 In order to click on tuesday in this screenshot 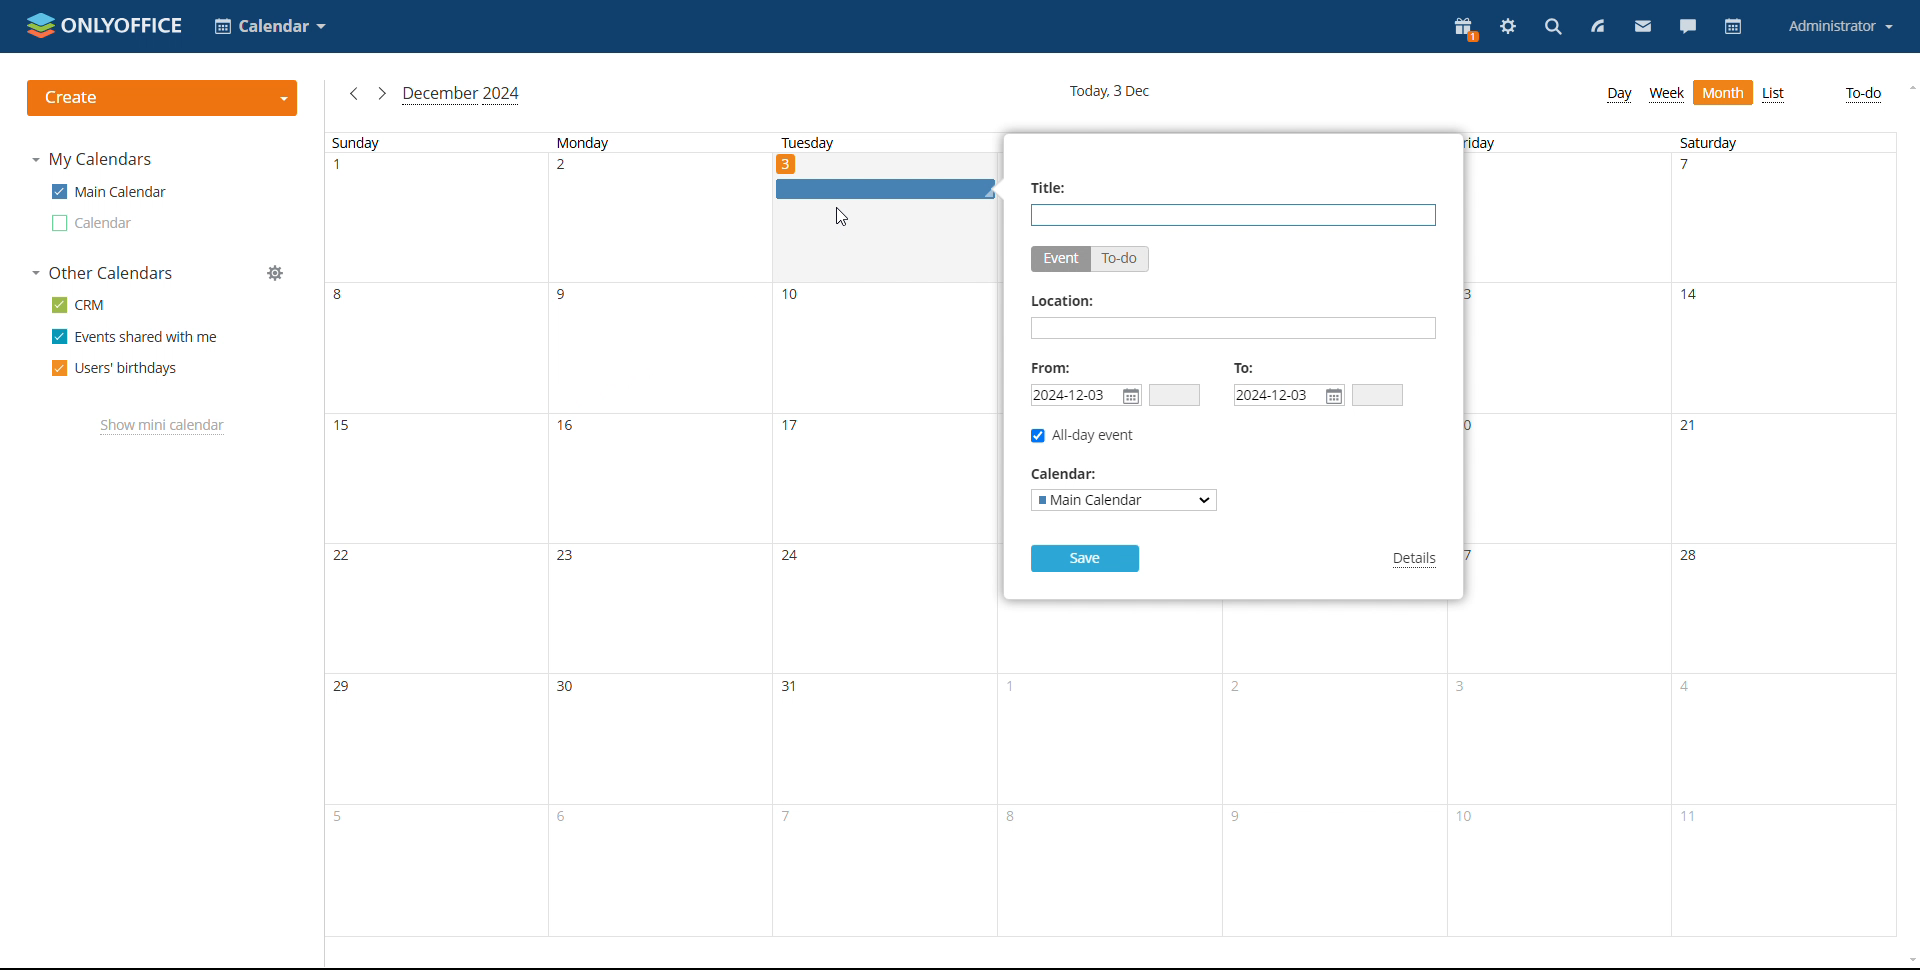, I will do `click(812, 141)`.